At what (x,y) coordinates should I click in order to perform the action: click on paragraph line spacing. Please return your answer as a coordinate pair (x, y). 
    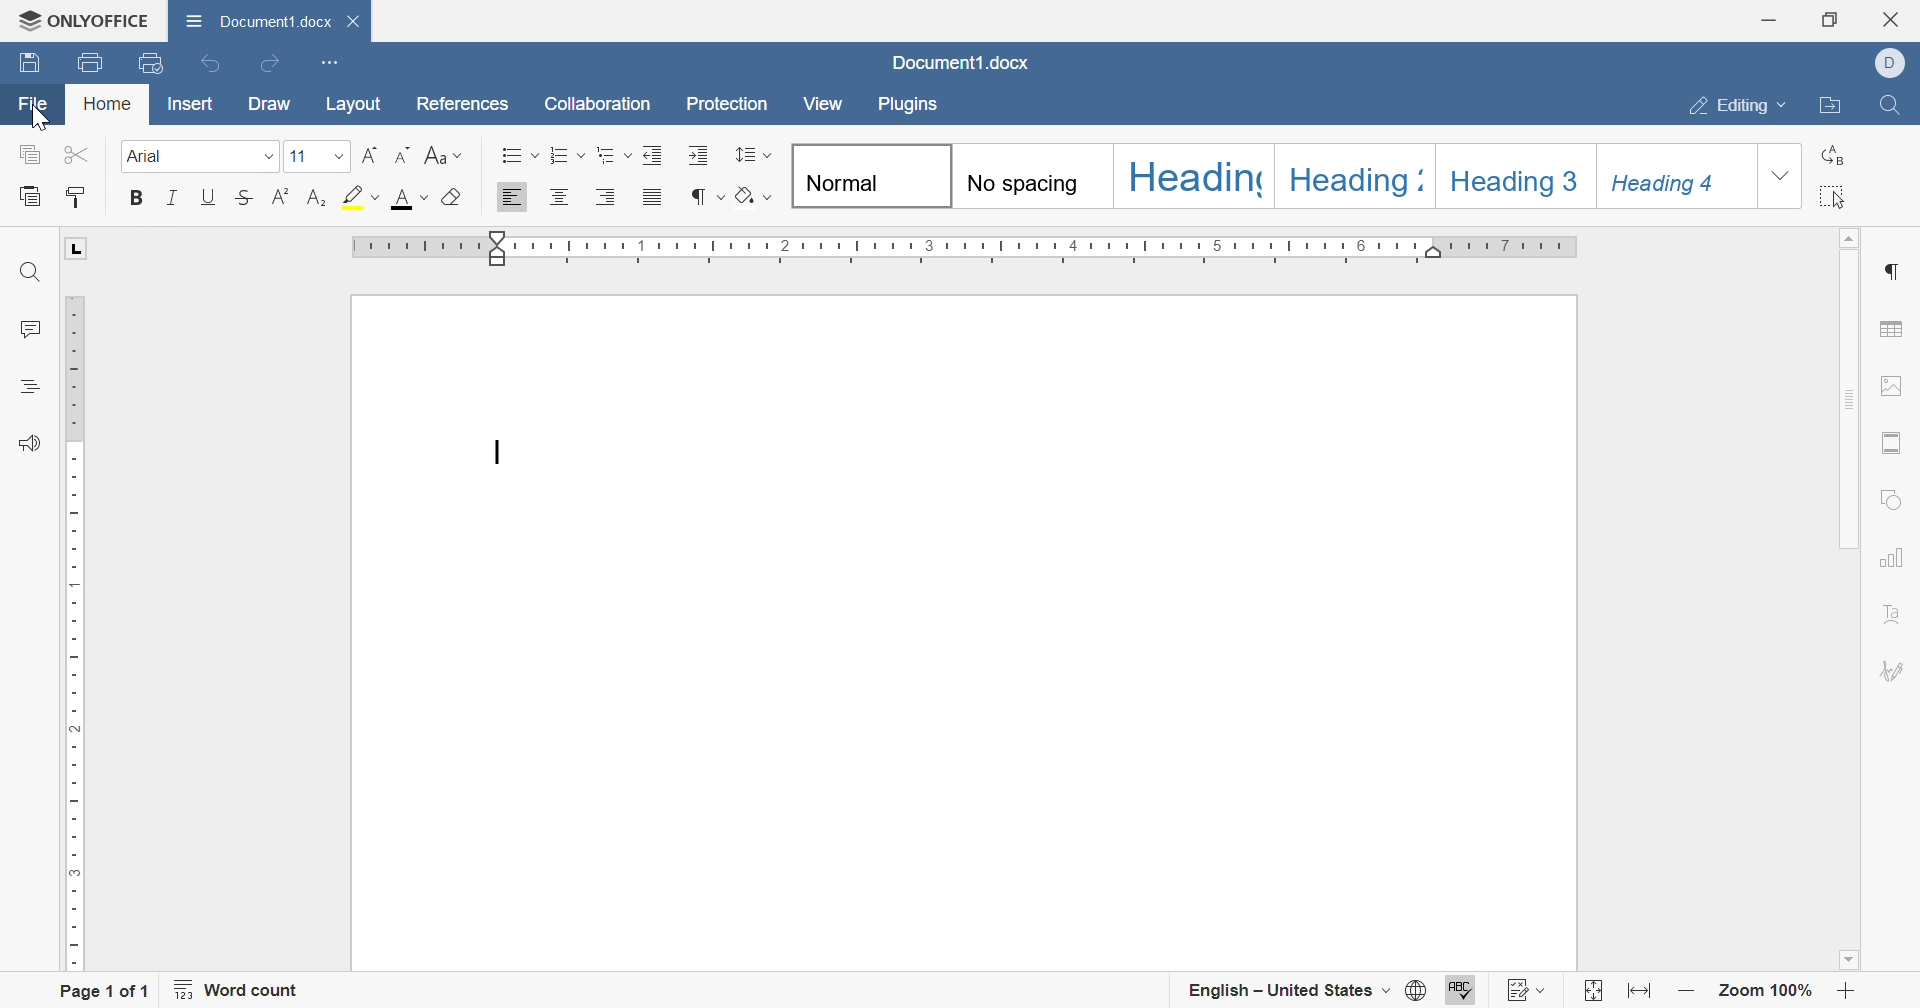
    Looking at the image, I should click on (750, 156).